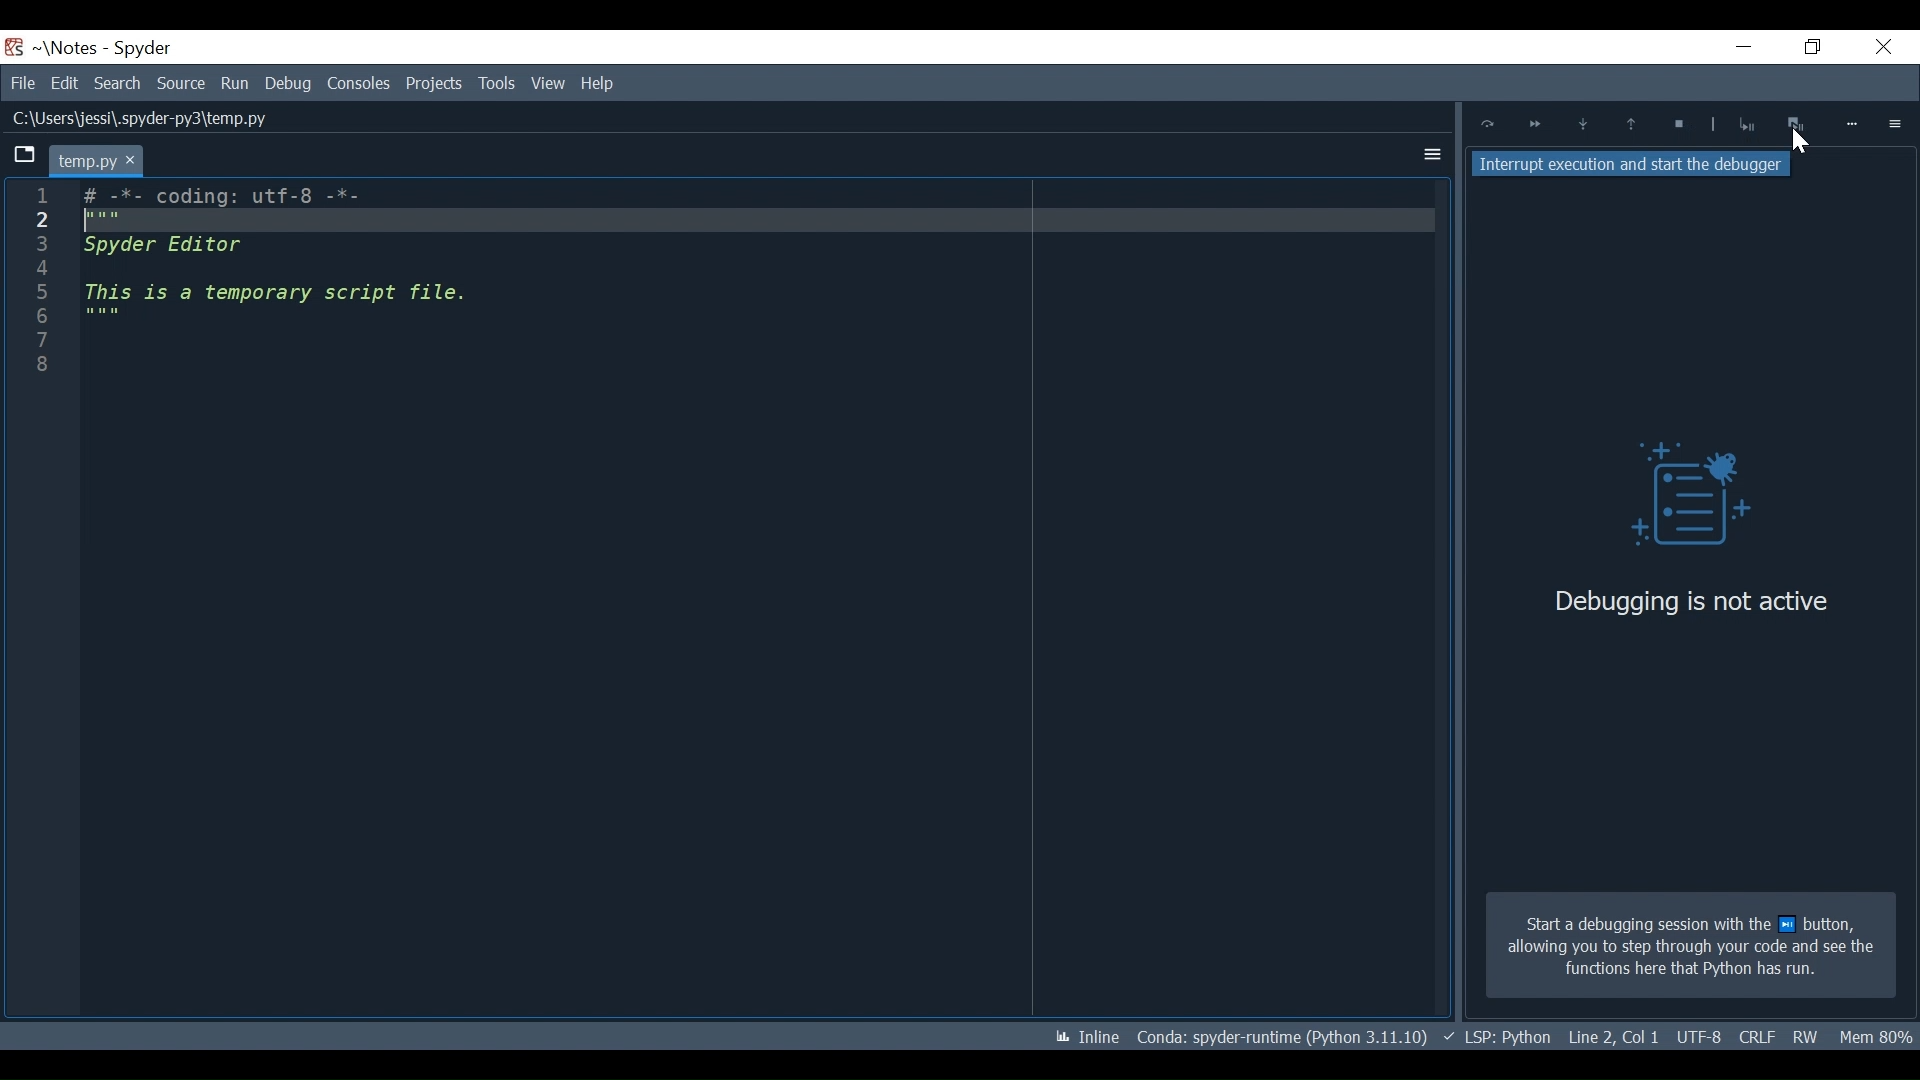 The height and width of the screenshot is (1080, 1920). Describe the element at coordinates (1427, 151) in the screenshot. I see `More Options` at that location.